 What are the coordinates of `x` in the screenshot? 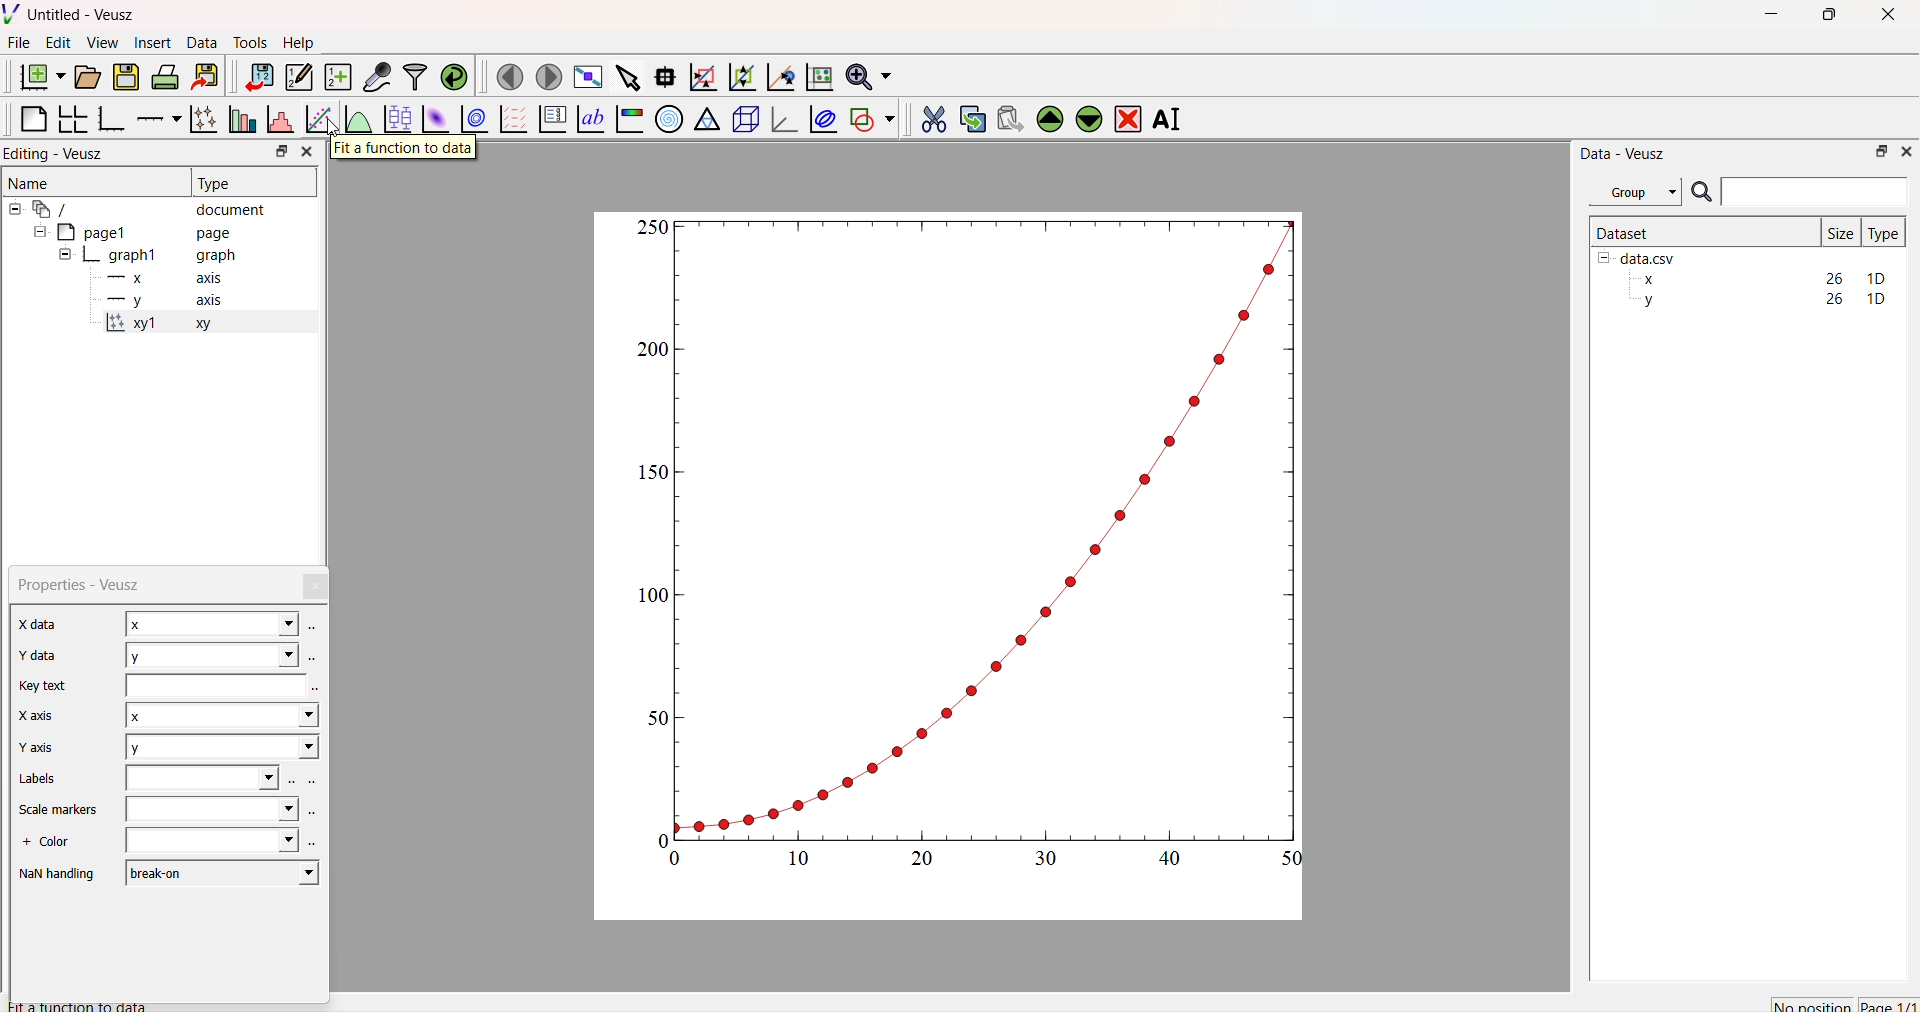 It's located at (209, 625).